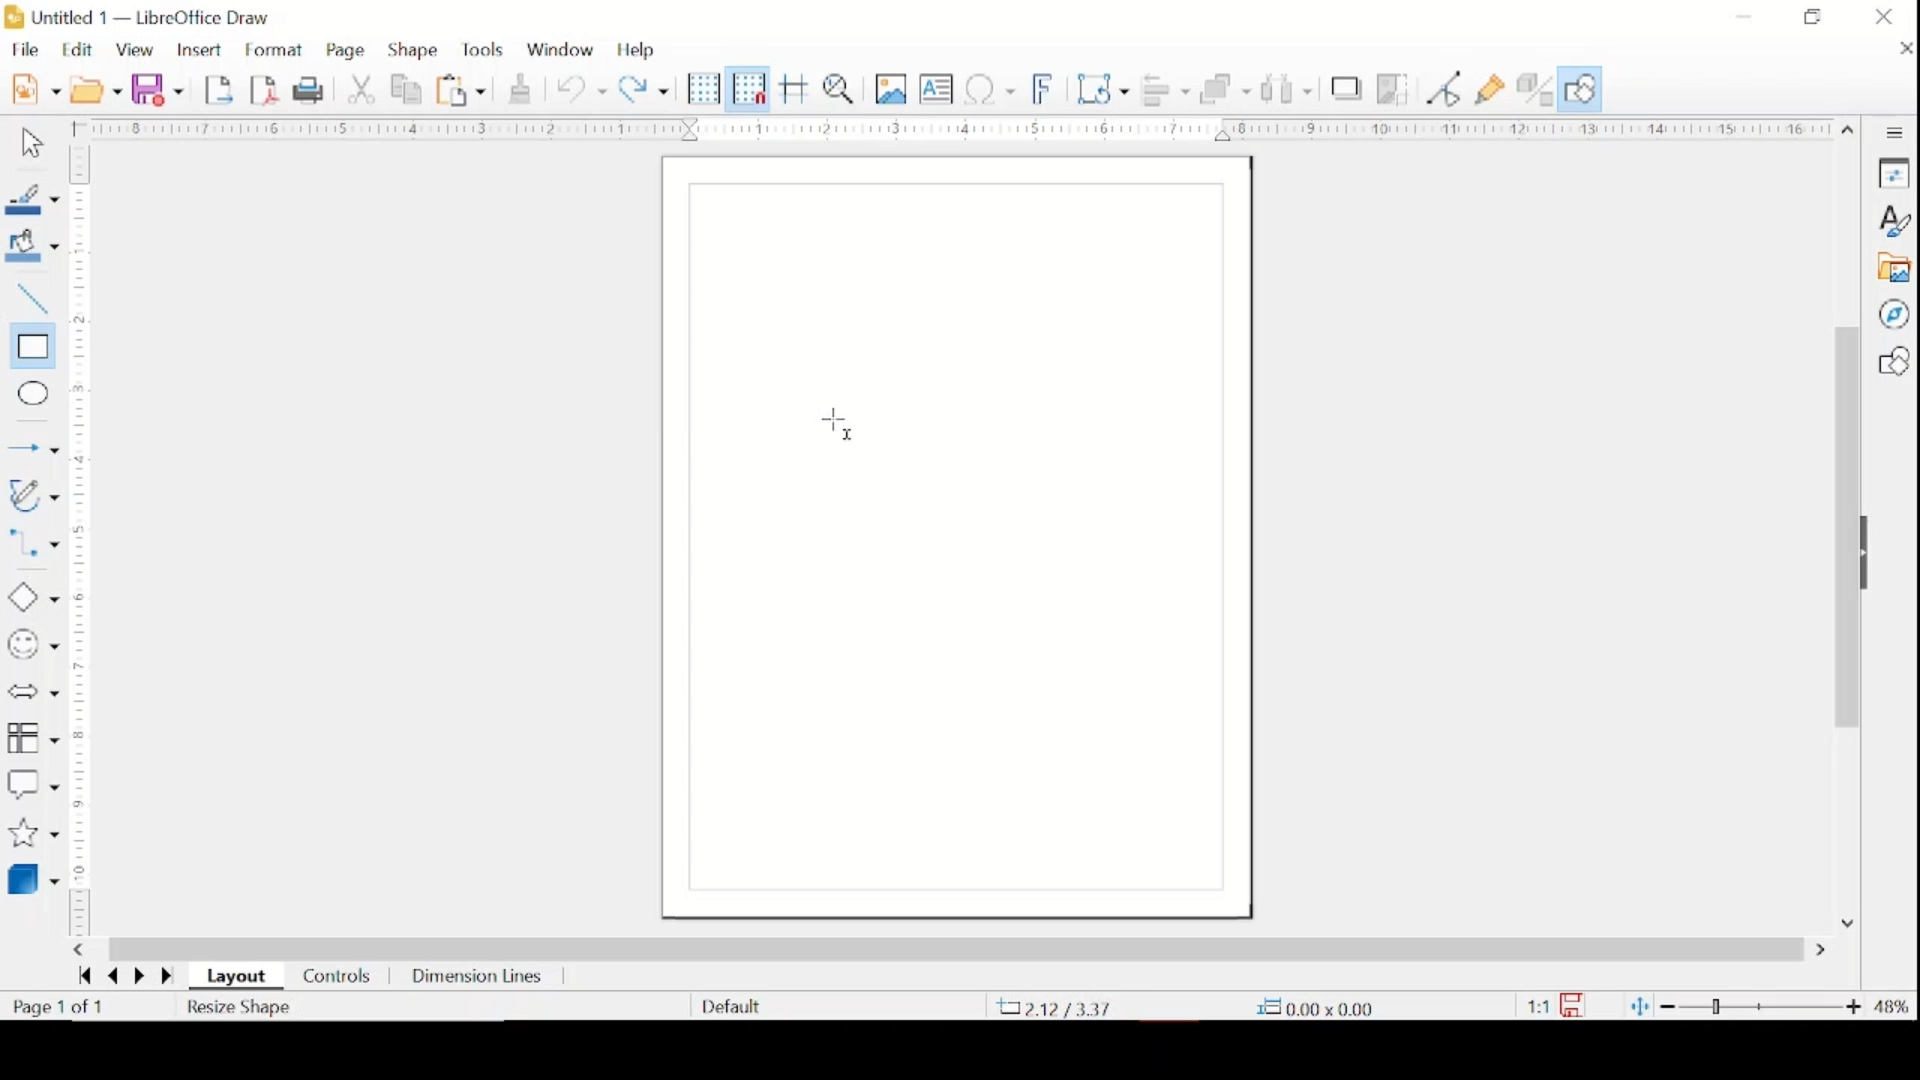 This screenshot has height=1080, width=1920. Describe the element at coordinates (33, 450) in the screenshot. I see `insert line` at that location.